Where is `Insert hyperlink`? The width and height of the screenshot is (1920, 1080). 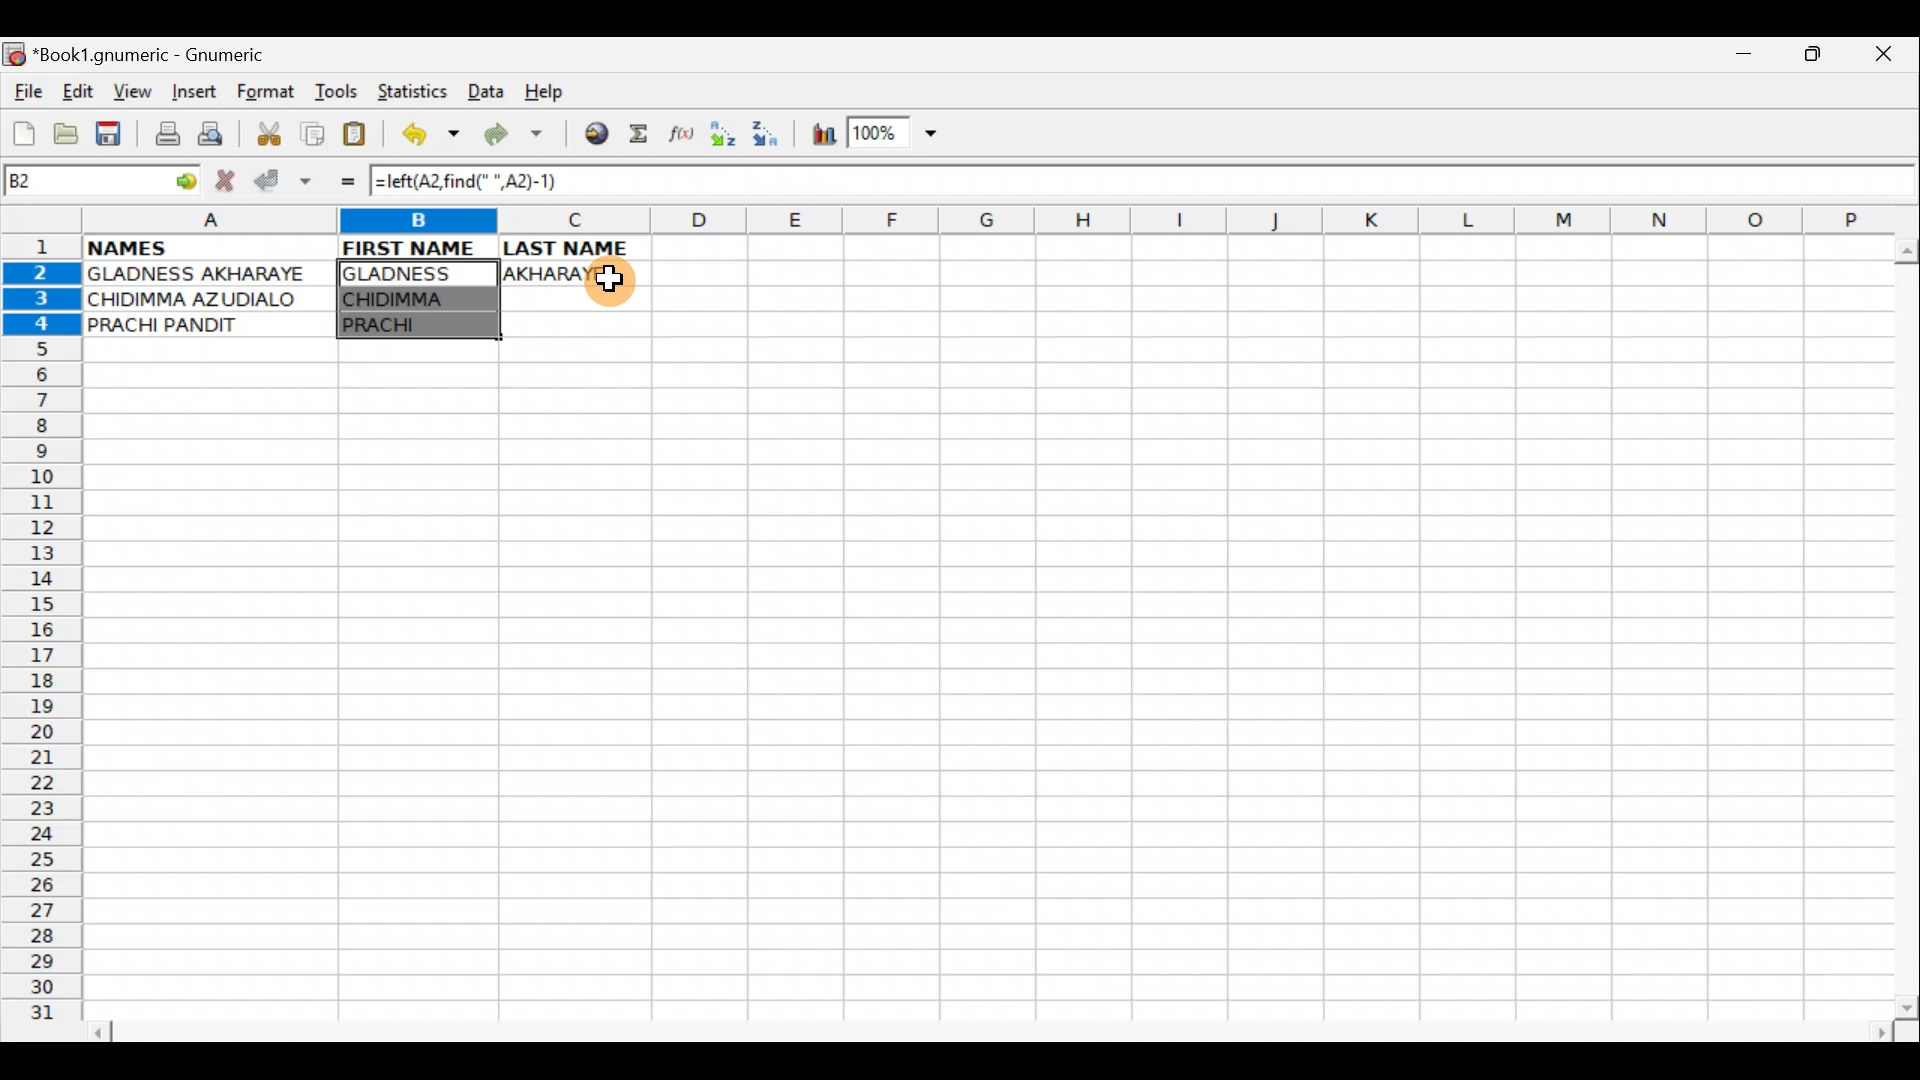
Insert hyperlink is located at coordinates (593, 135).